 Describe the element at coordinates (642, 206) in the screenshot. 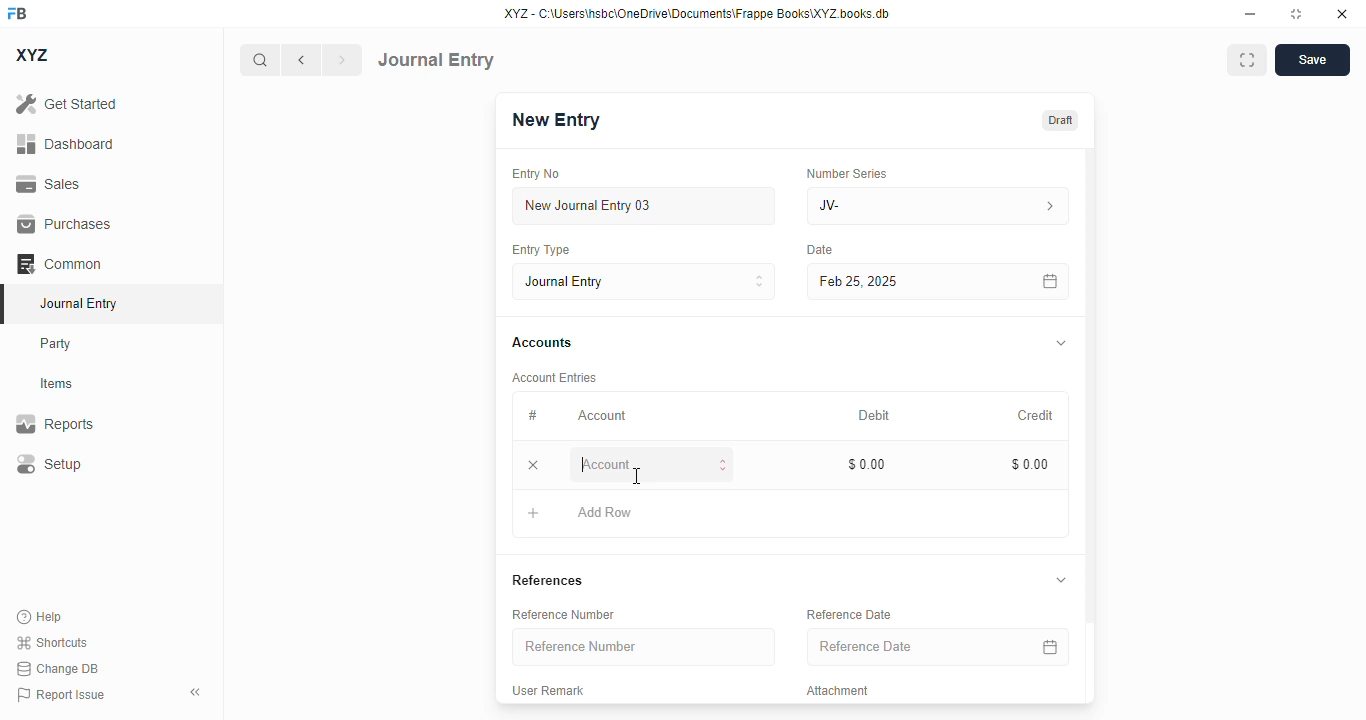

I see `new journal entry 03` at that location.